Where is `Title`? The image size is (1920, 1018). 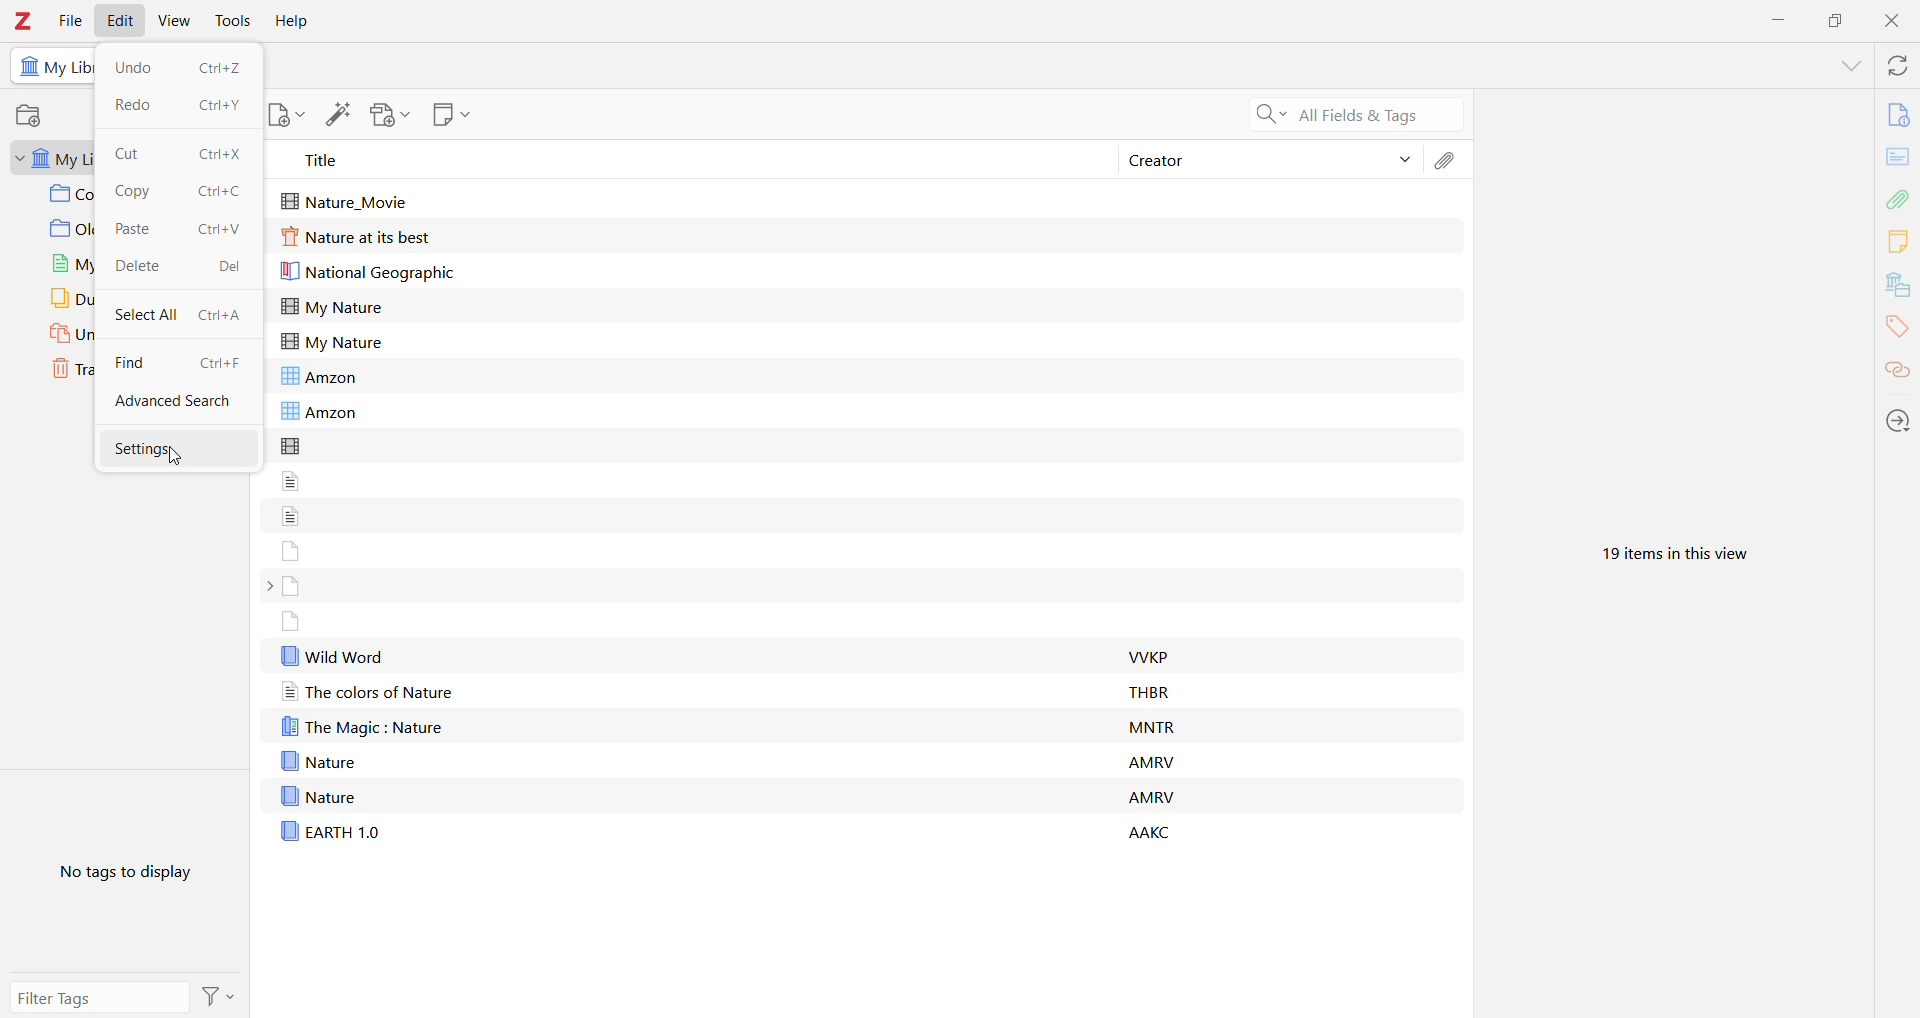
Title is located at coordinates (681, 160).